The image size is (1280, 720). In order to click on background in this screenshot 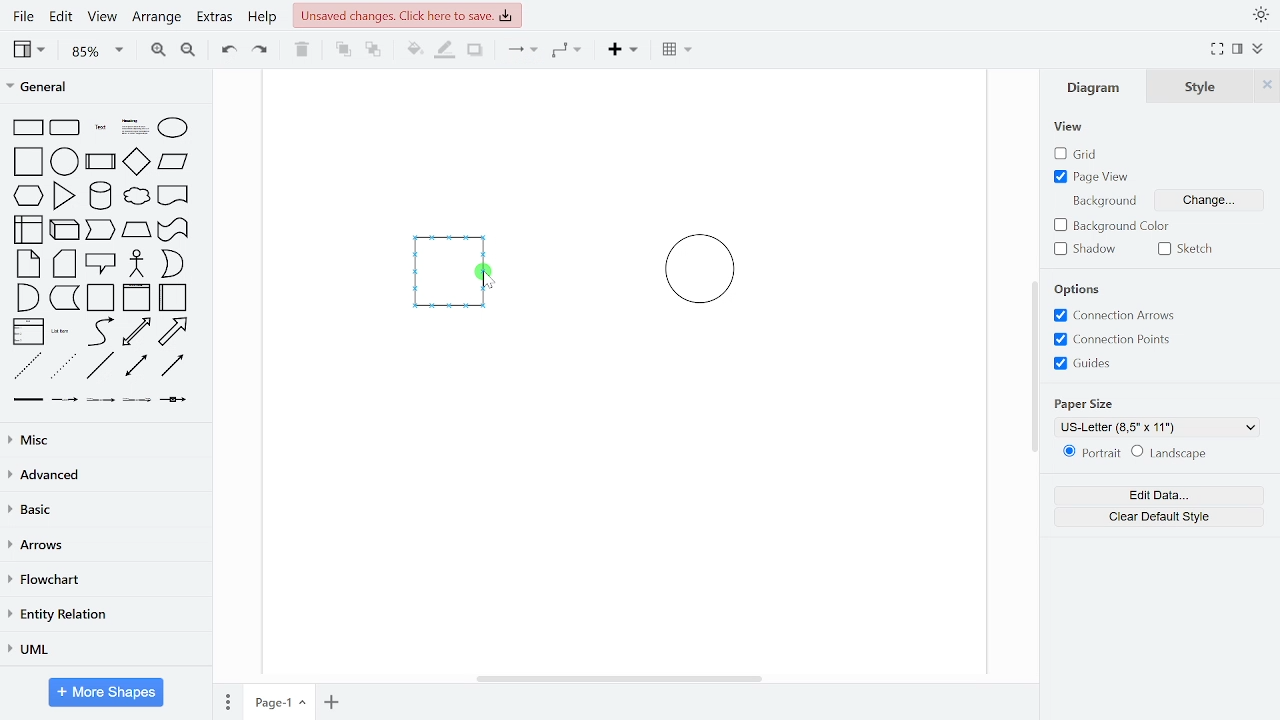, I will do `click(1102, 200)`.